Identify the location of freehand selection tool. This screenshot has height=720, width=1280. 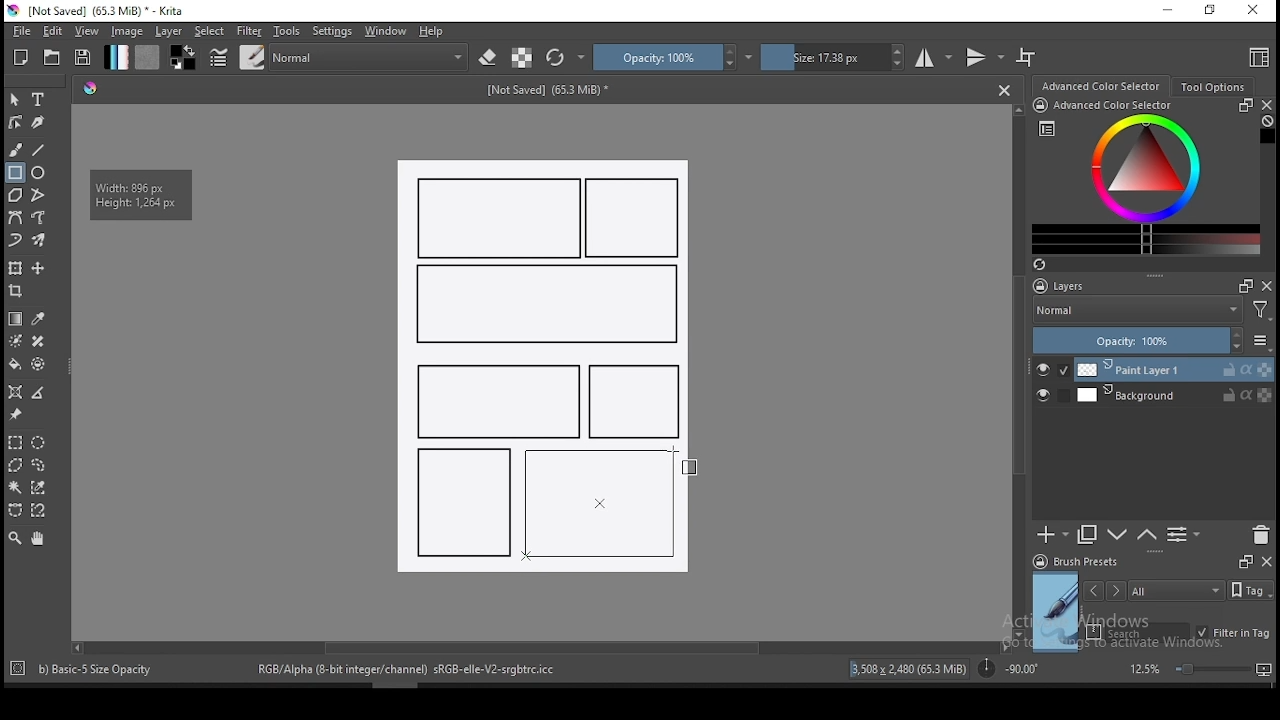
(39, 465).